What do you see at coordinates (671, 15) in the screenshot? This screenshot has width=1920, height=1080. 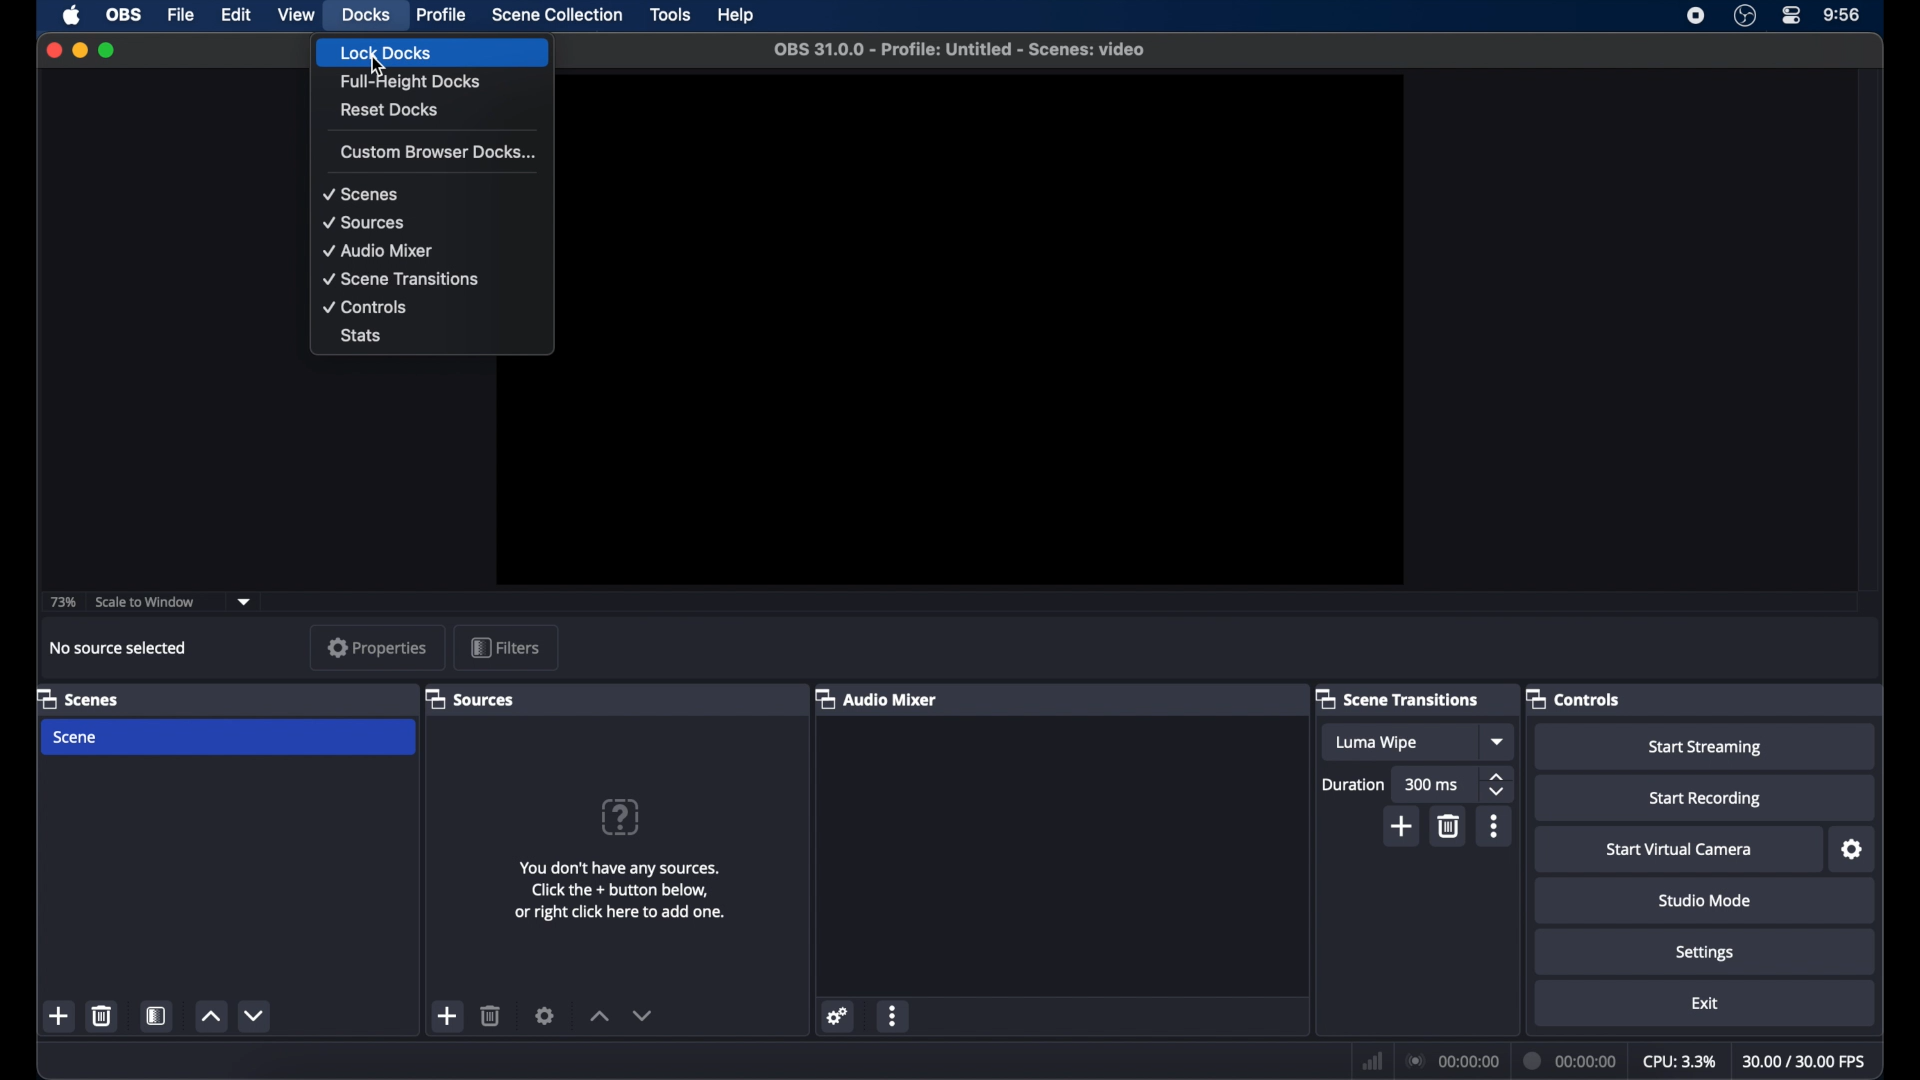 I see `tools` at bounding box center [671, 15].